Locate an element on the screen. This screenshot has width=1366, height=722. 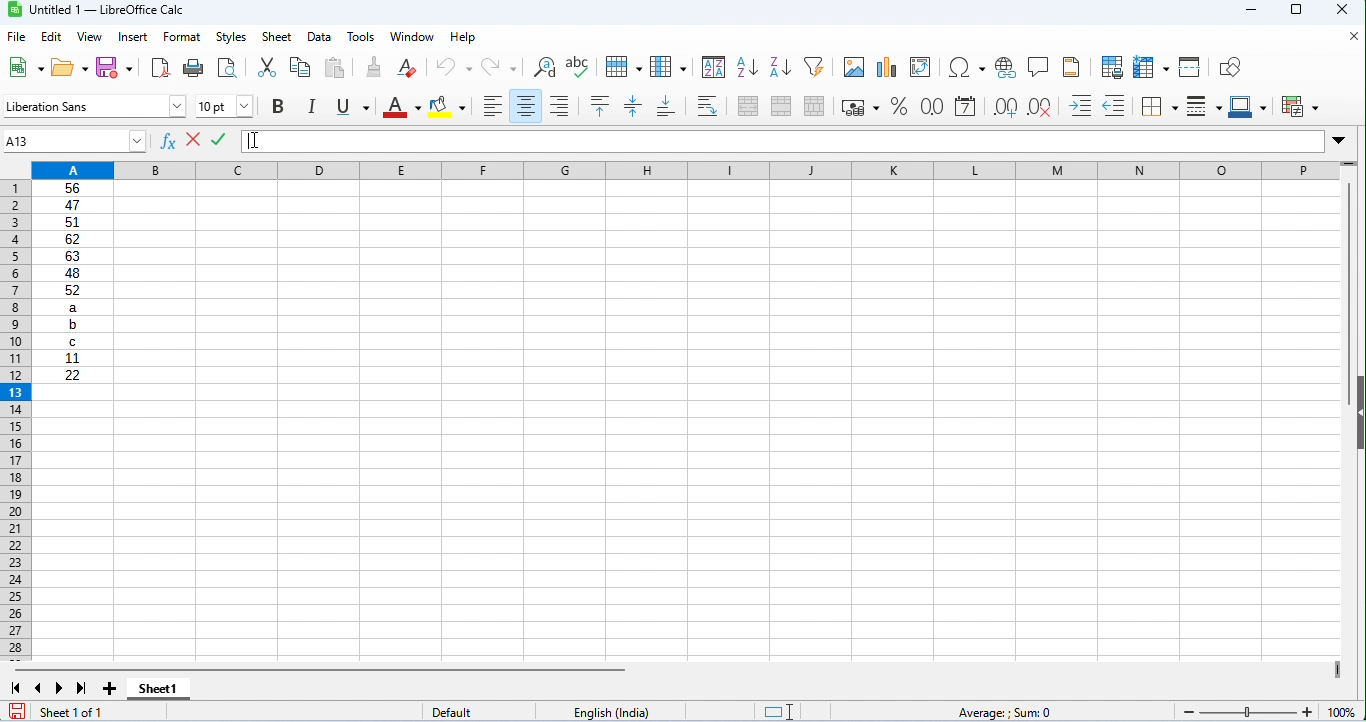
add decimal place is located at coordinates (1005, 107).